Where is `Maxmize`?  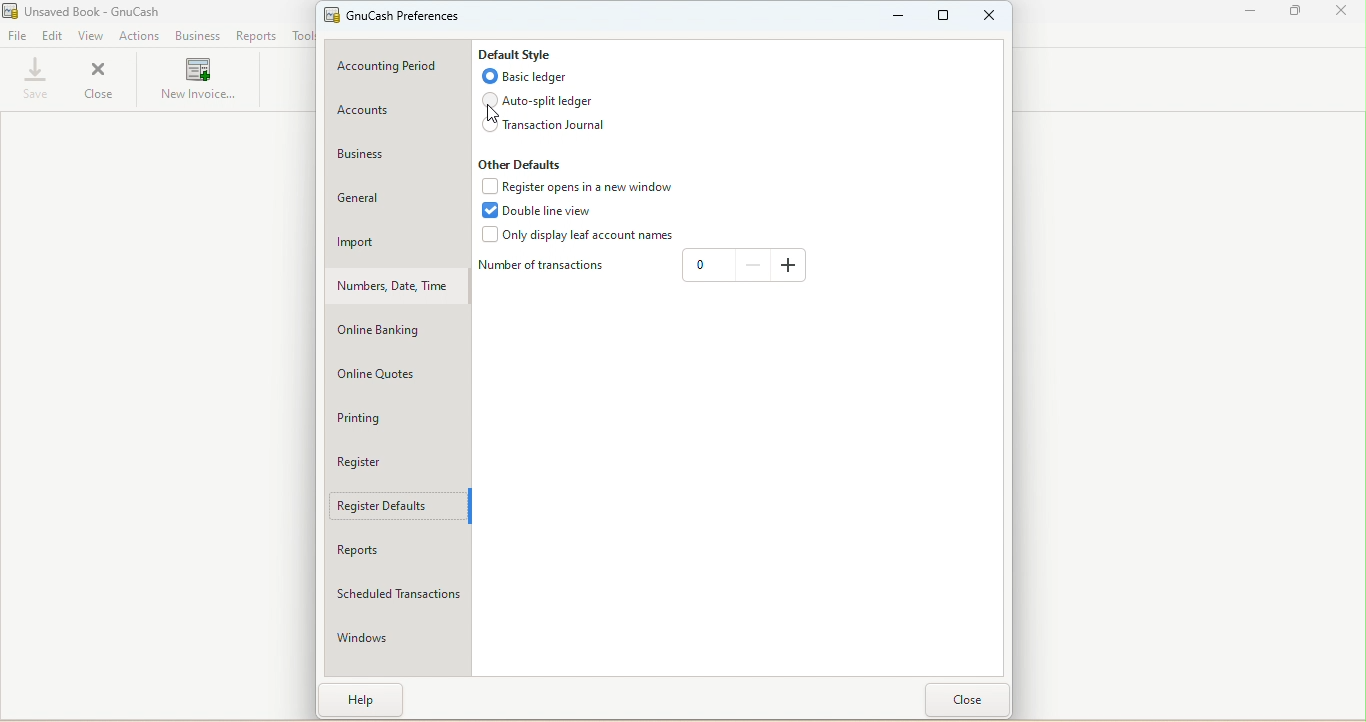 Maxmize is located at coordinates (945, 18).